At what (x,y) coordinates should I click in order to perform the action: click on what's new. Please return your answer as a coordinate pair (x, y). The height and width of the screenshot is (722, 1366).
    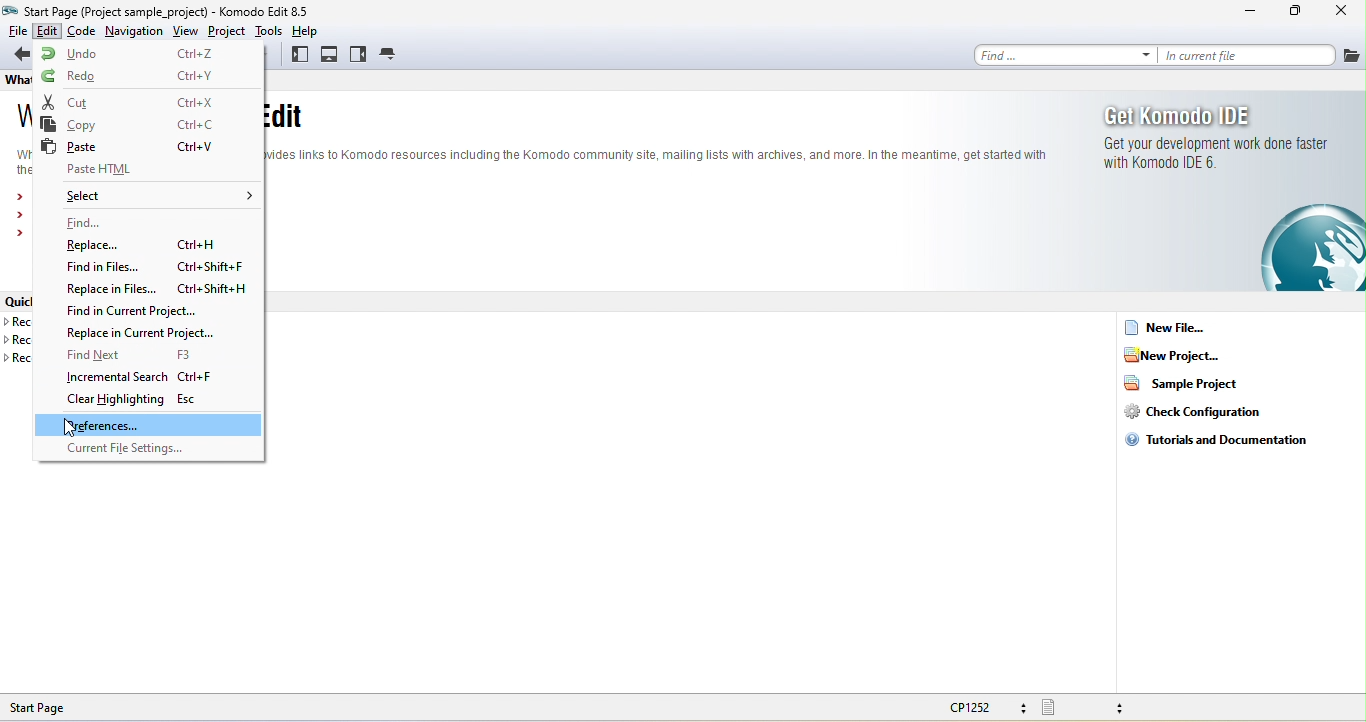
    Looking at the image, I should click on (19, 83).